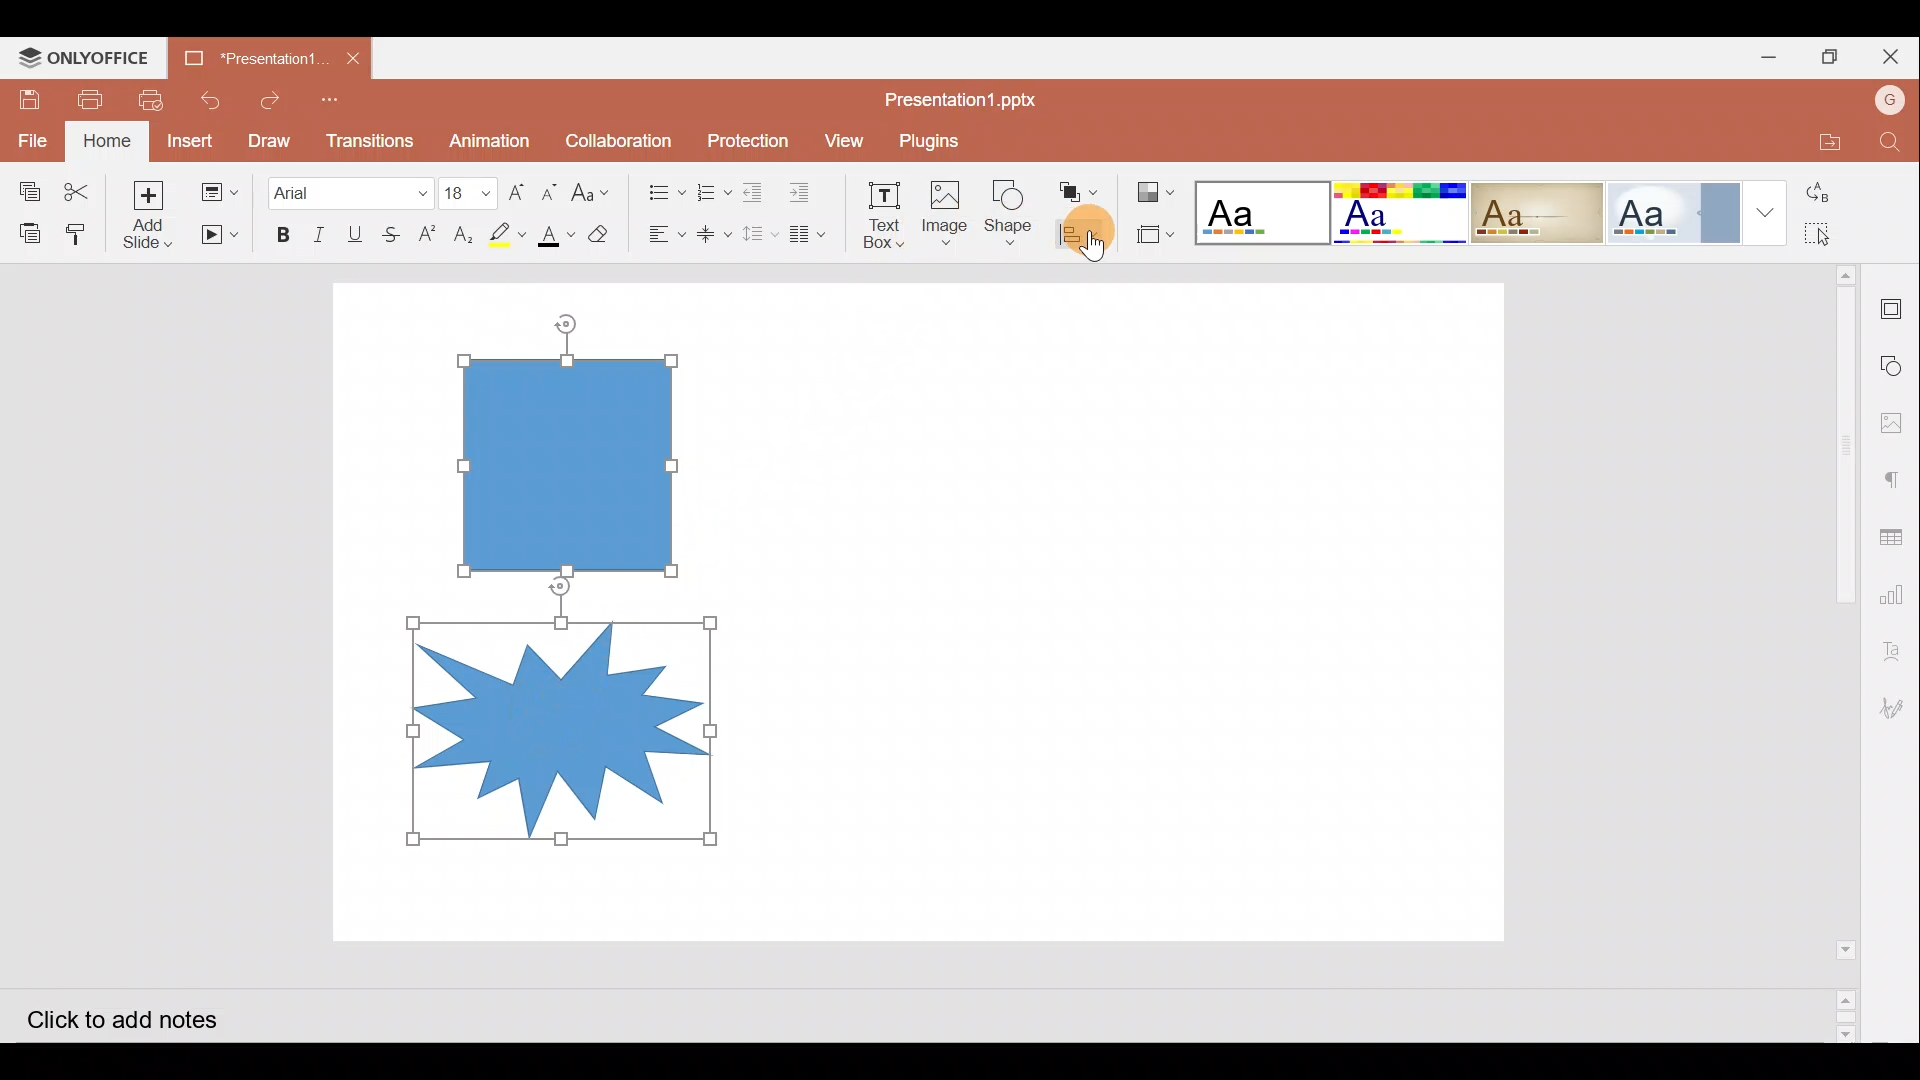 The width and height of the screenshot is (1920, 1080). Describe the element at coordinates (1830, 235) in the screenshot. I see `Select all` at that location.